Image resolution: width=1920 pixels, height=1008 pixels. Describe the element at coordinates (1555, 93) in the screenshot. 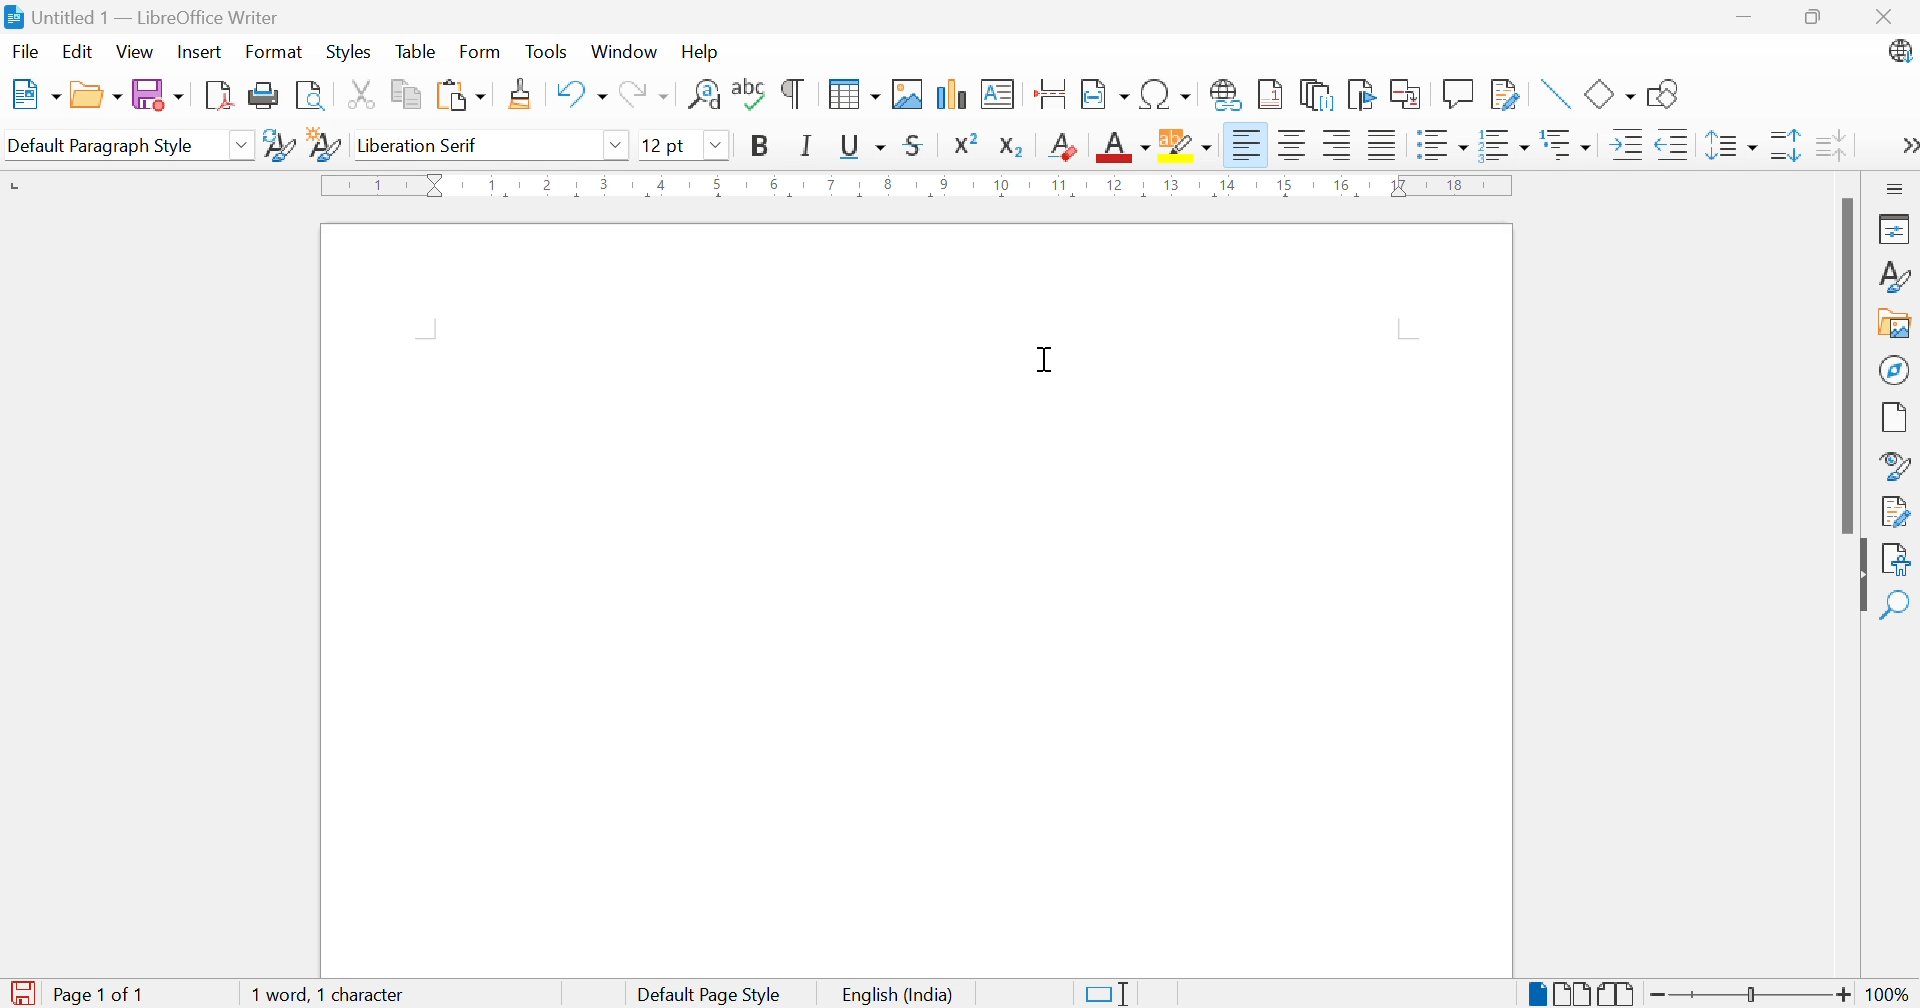

I see `Insert Line` at that location.